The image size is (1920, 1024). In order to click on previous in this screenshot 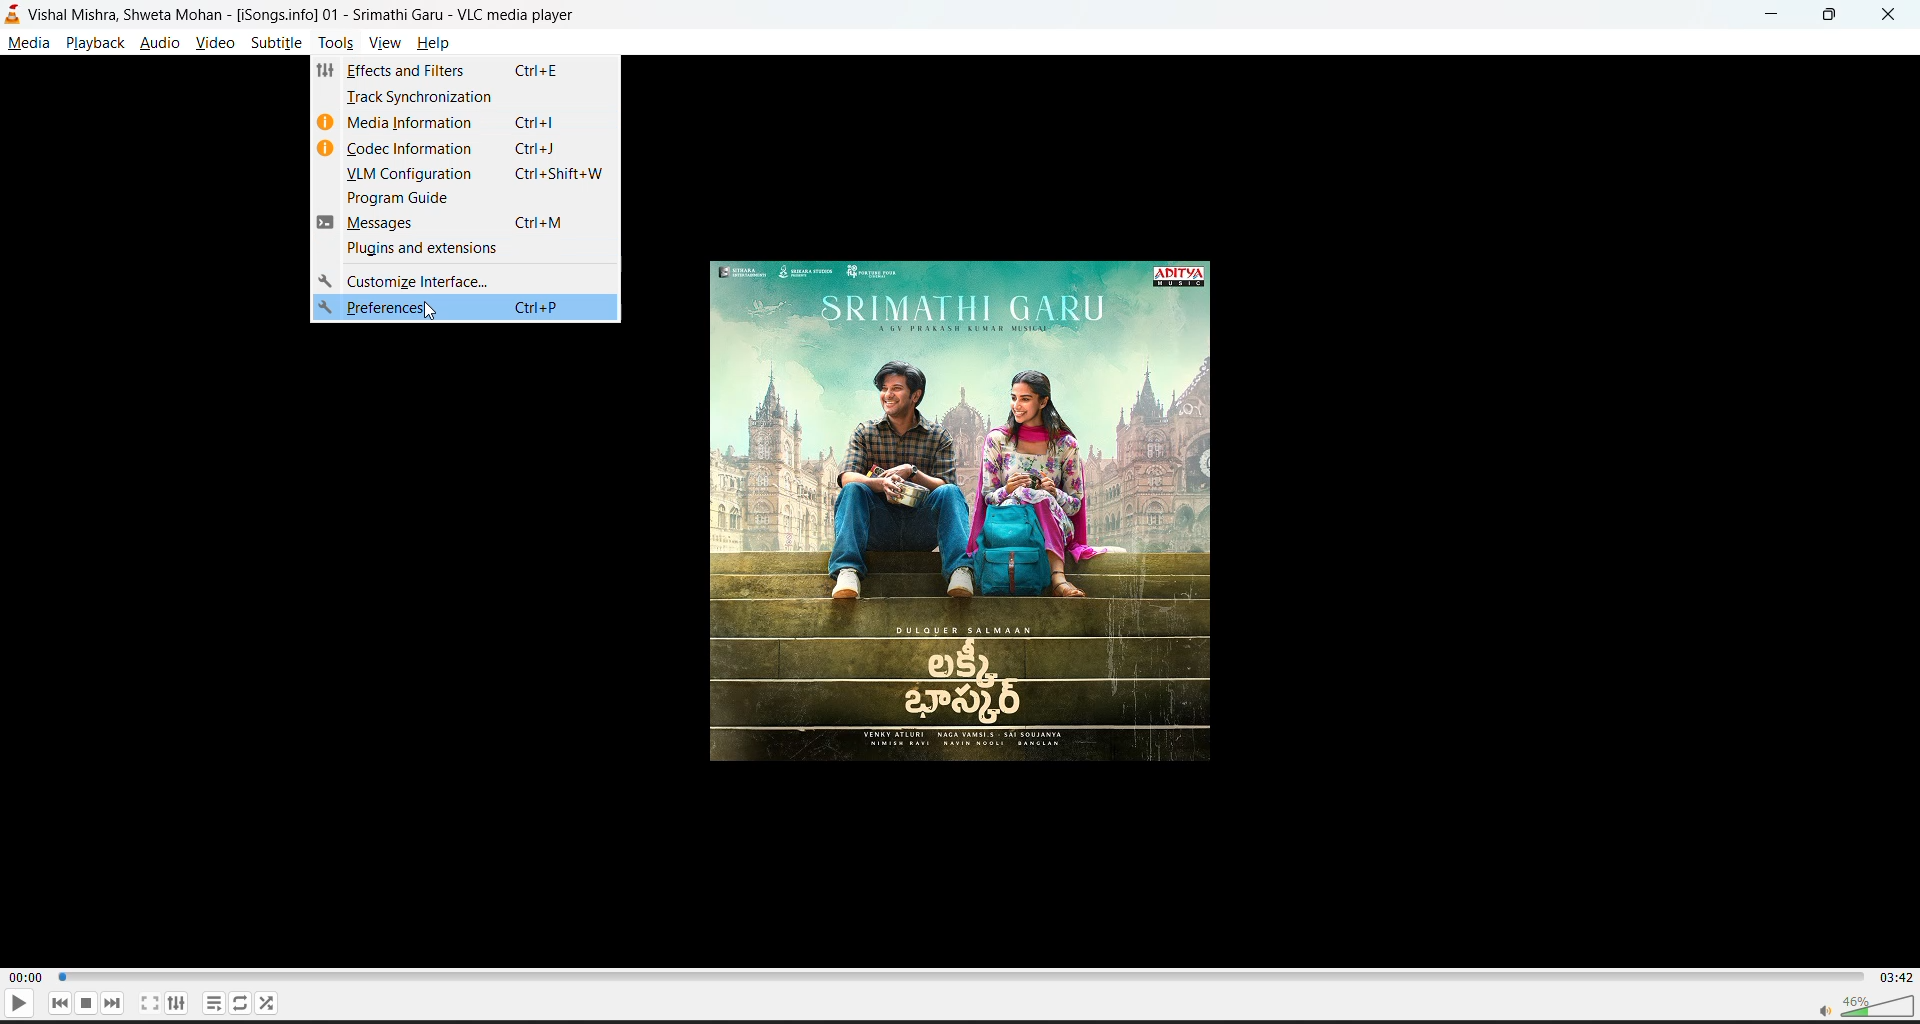, I will do `click(61, 1003)`.